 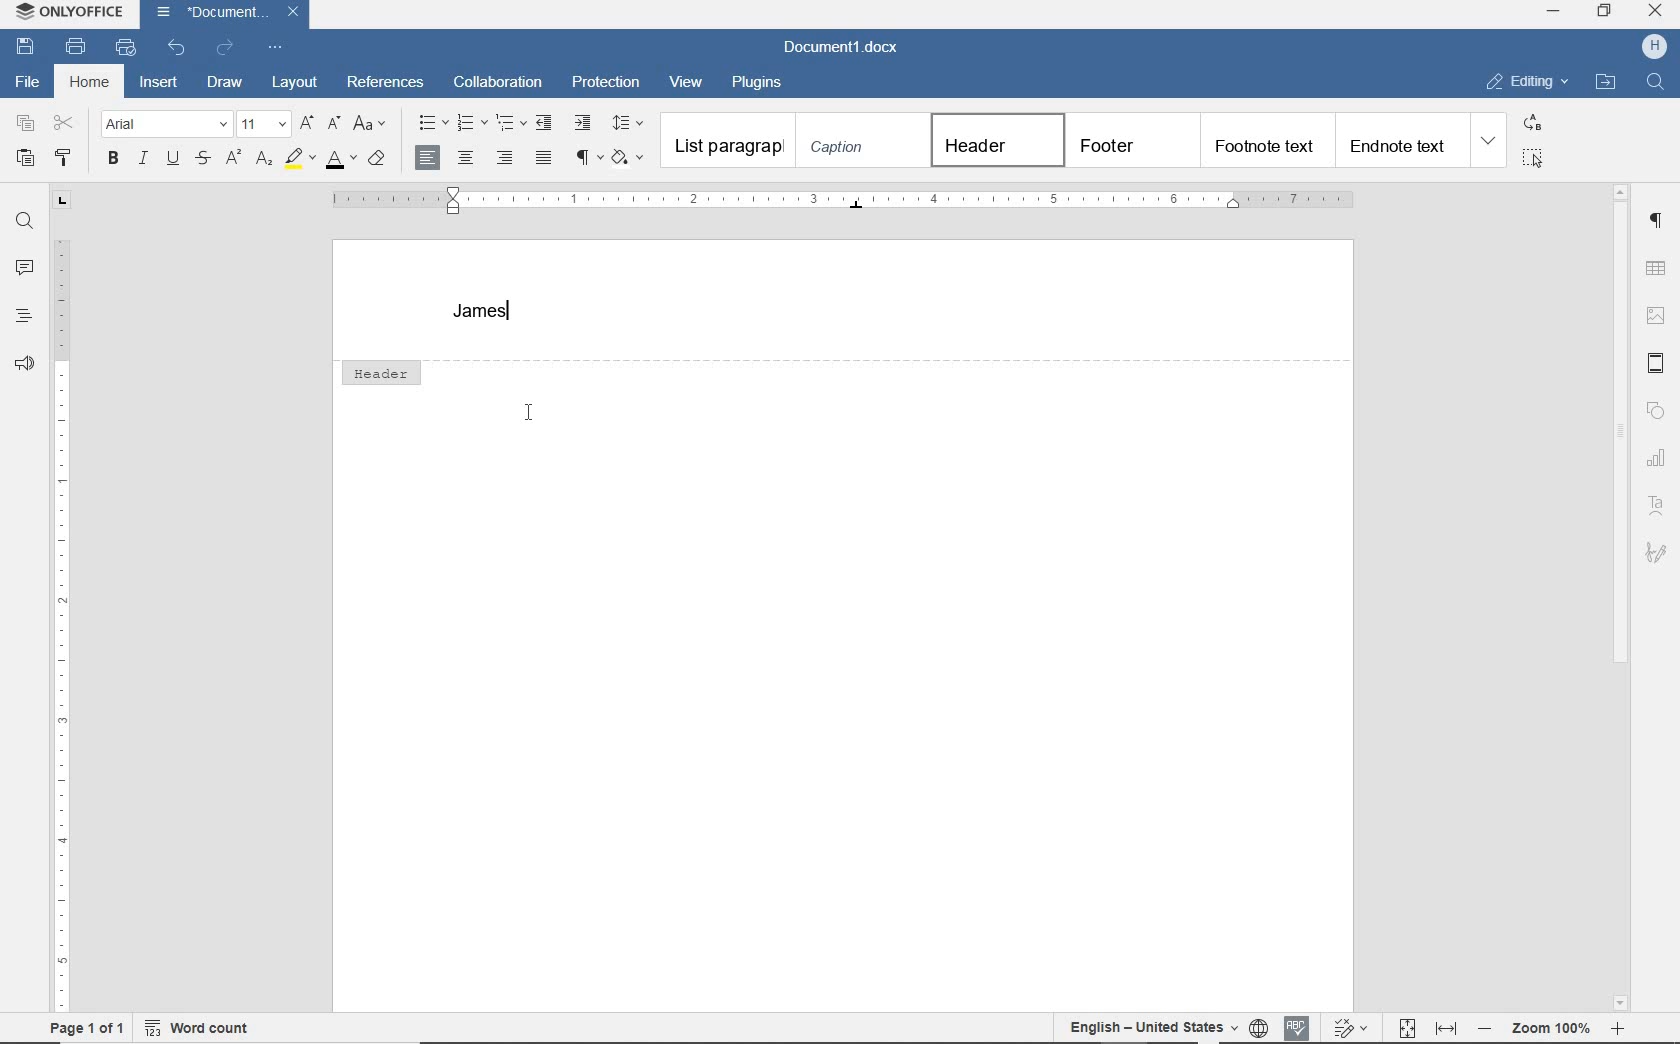 I want to click on Heading2, so click(x=1130, y=140).